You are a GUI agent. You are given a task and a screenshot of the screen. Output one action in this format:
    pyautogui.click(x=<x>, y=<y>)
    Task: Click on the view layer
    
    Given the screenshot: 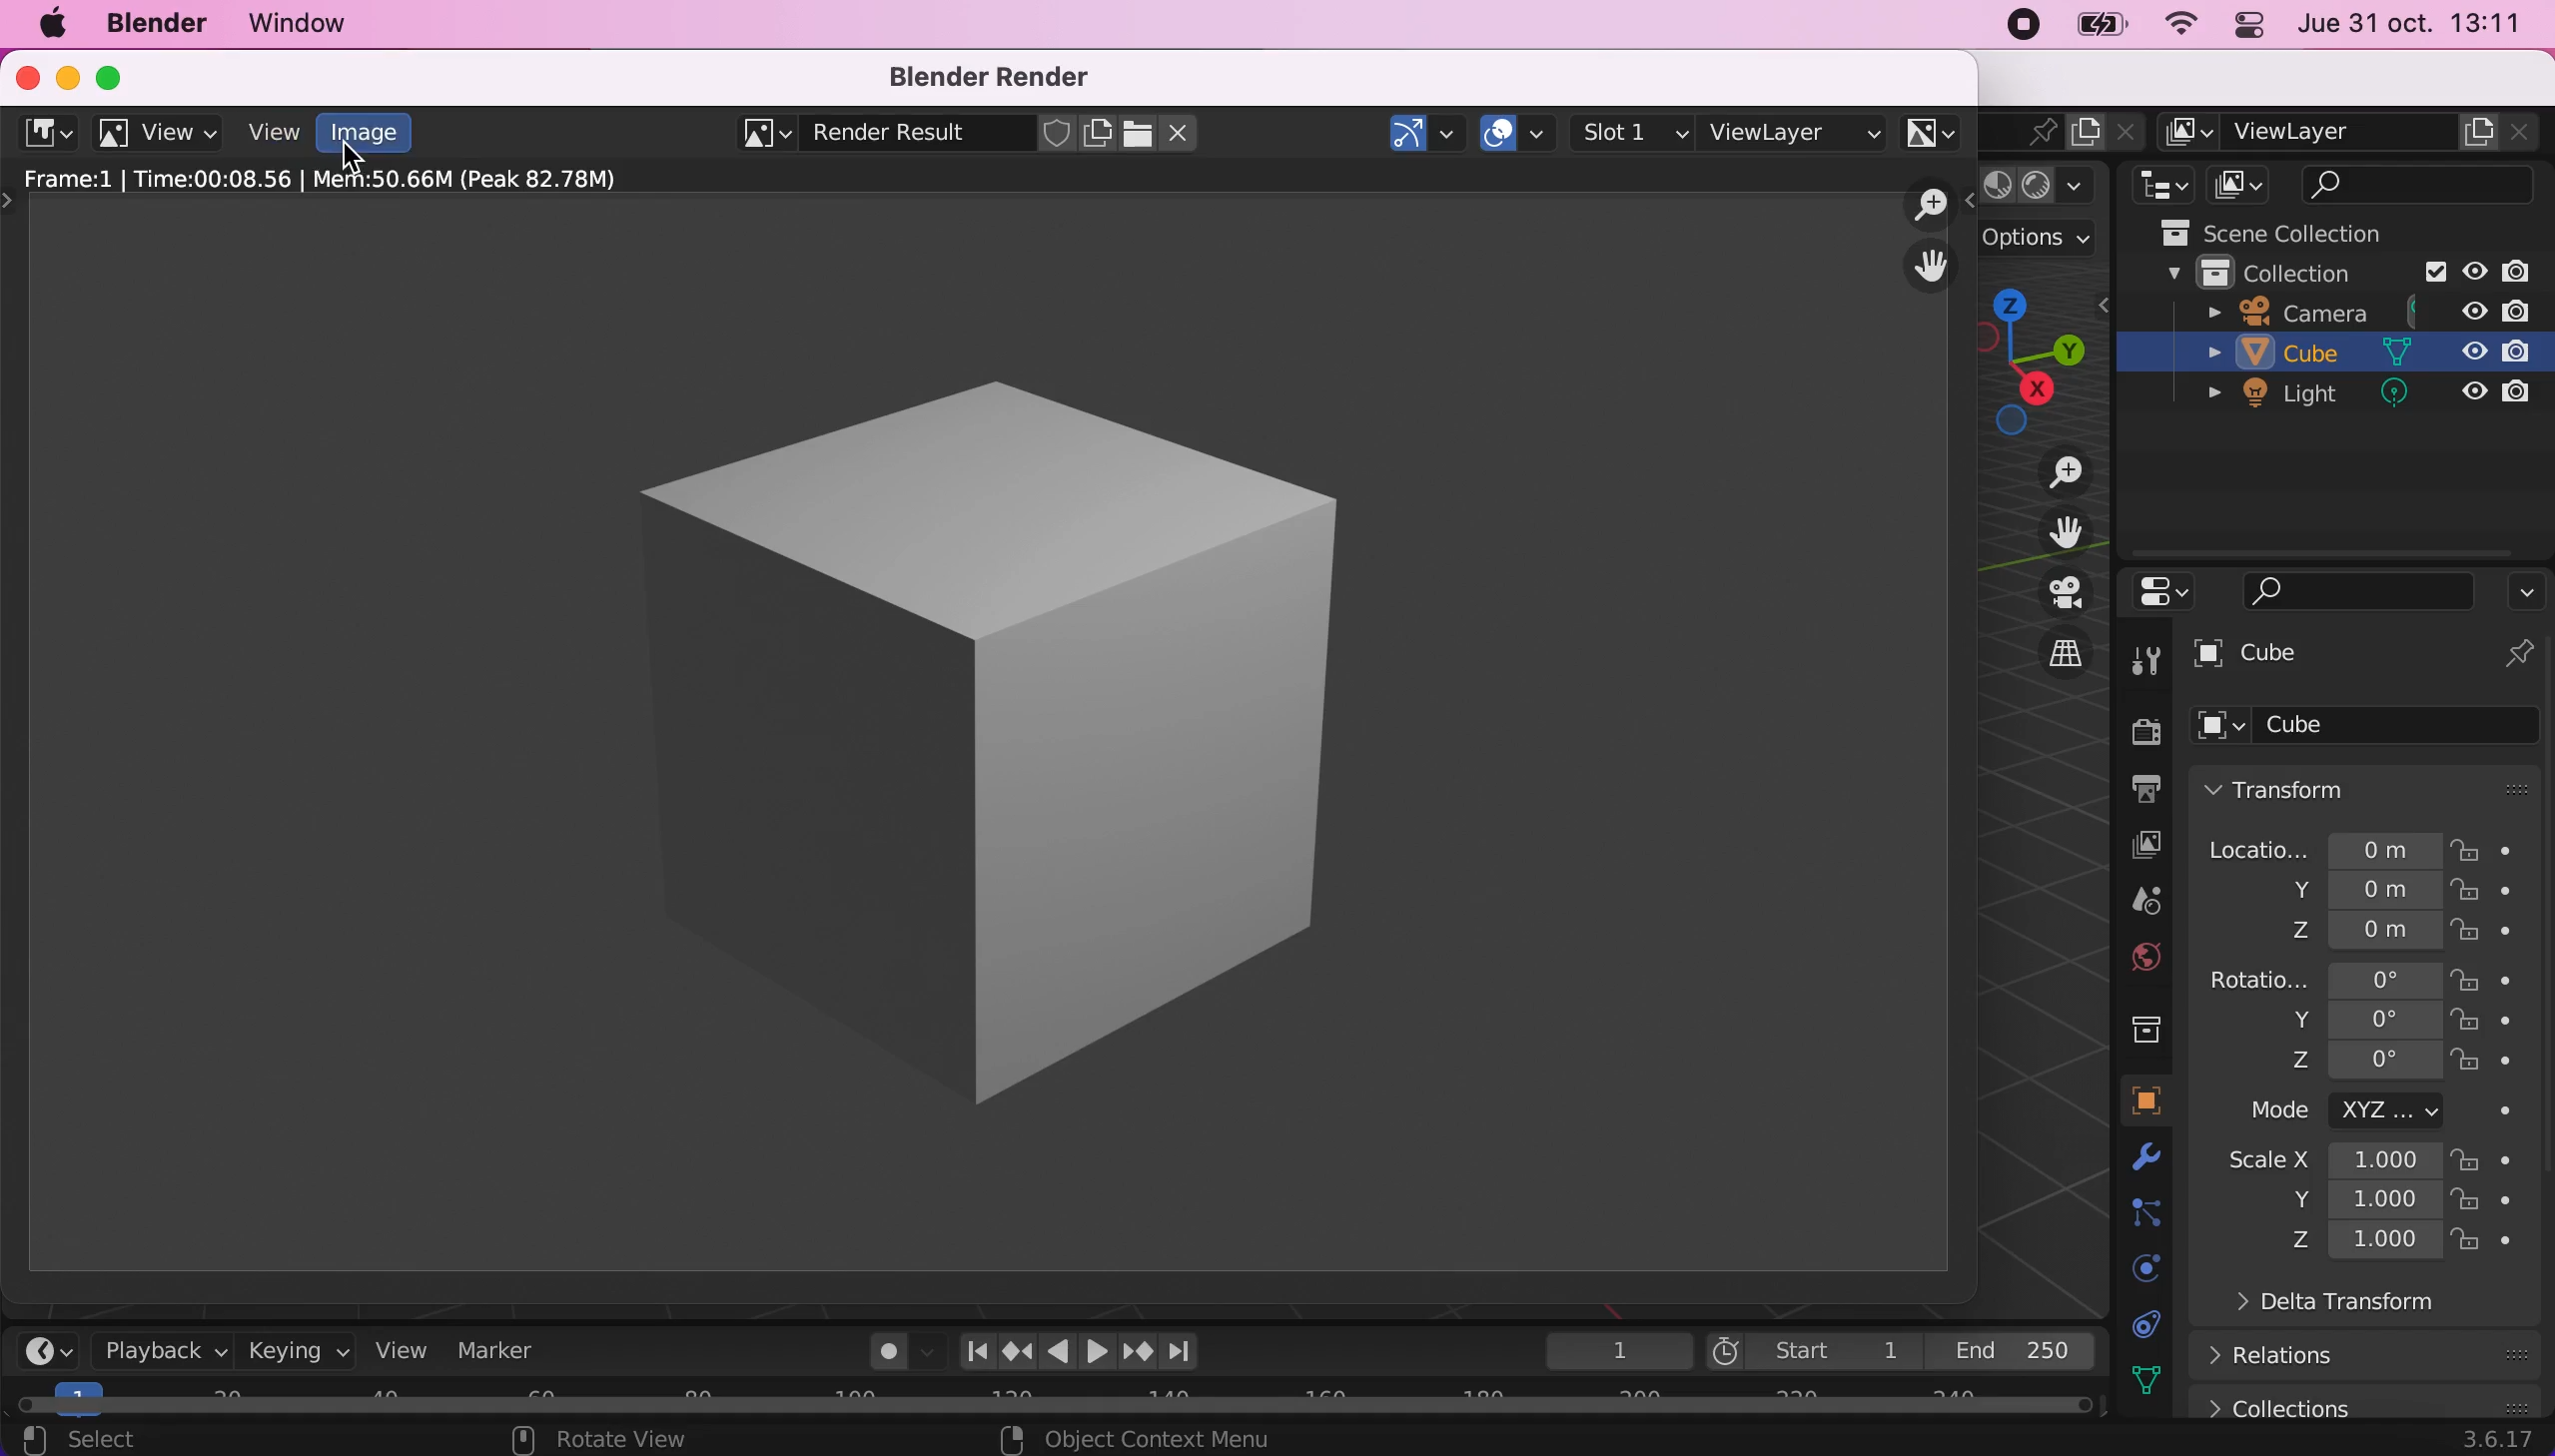 What is the action you would take?
    pyautogui.click(x=2354, y=132)
    